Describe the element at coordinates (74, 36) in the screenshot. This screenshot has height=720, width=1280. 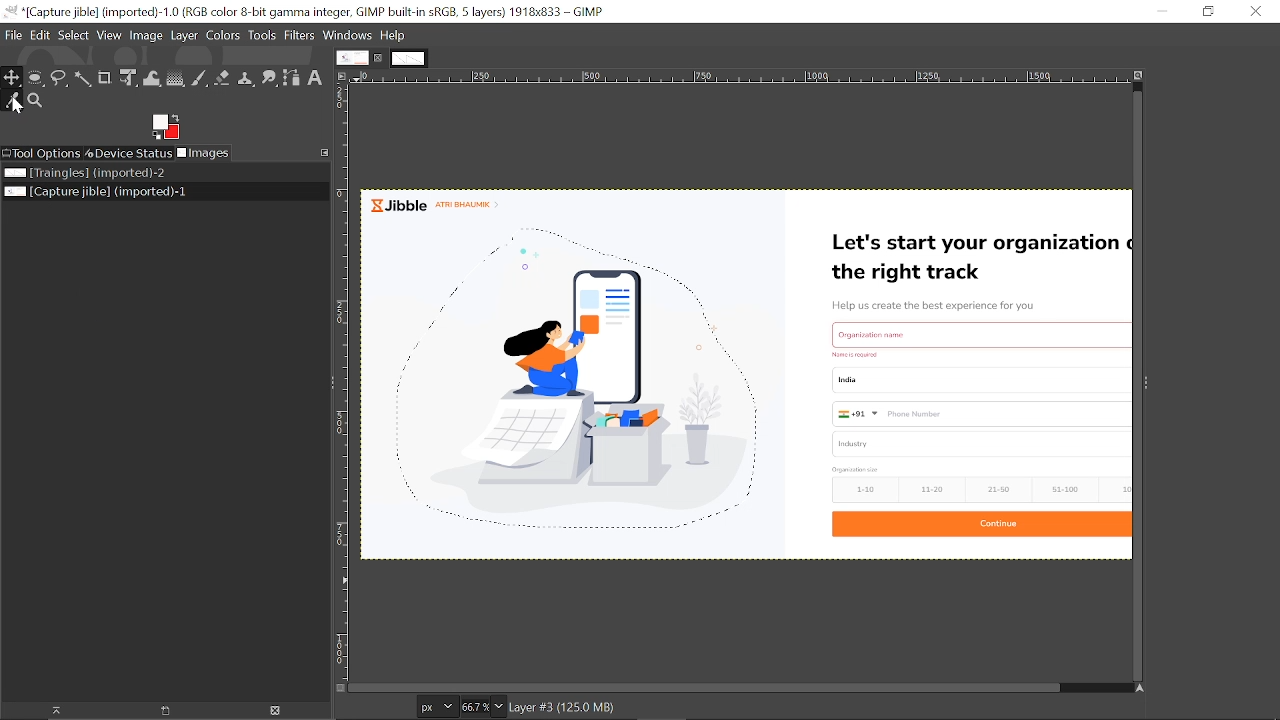
I see `Select` at that location.